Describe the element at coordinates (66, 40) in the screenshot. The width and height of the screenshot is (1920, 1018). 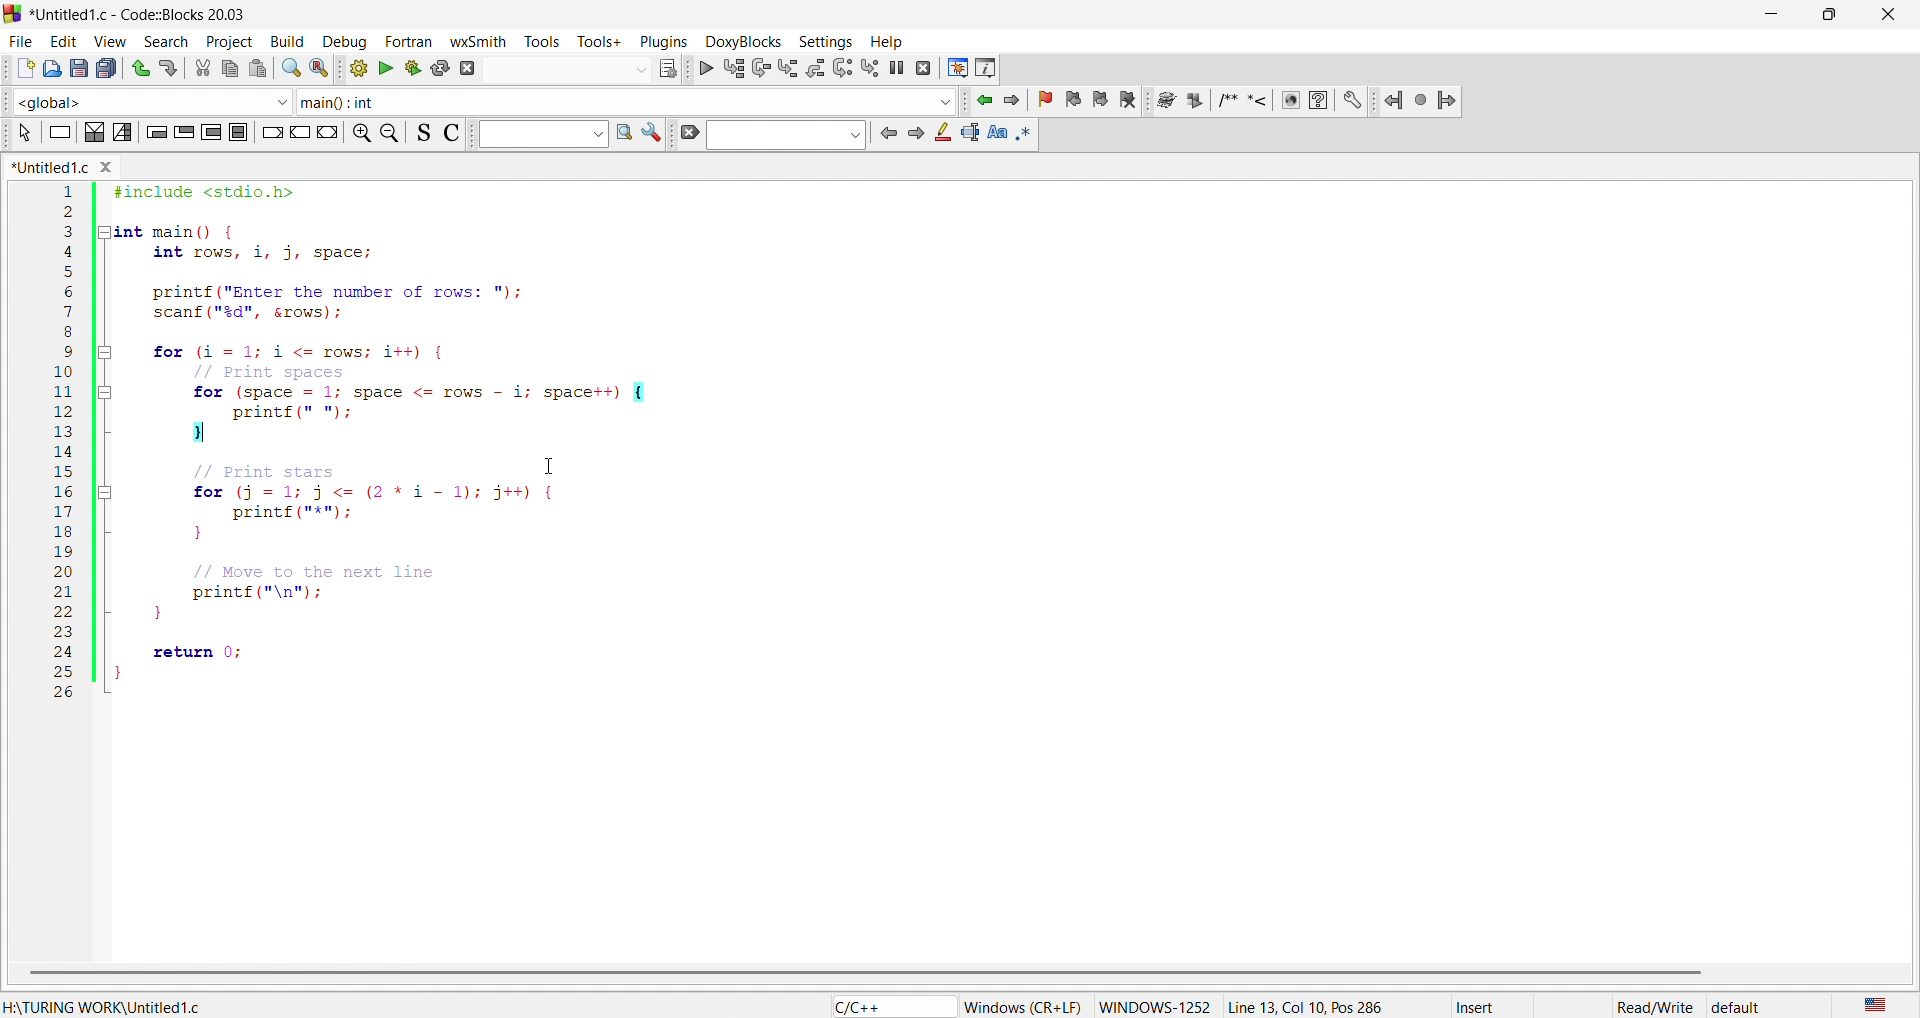
I see `edit` at that location.